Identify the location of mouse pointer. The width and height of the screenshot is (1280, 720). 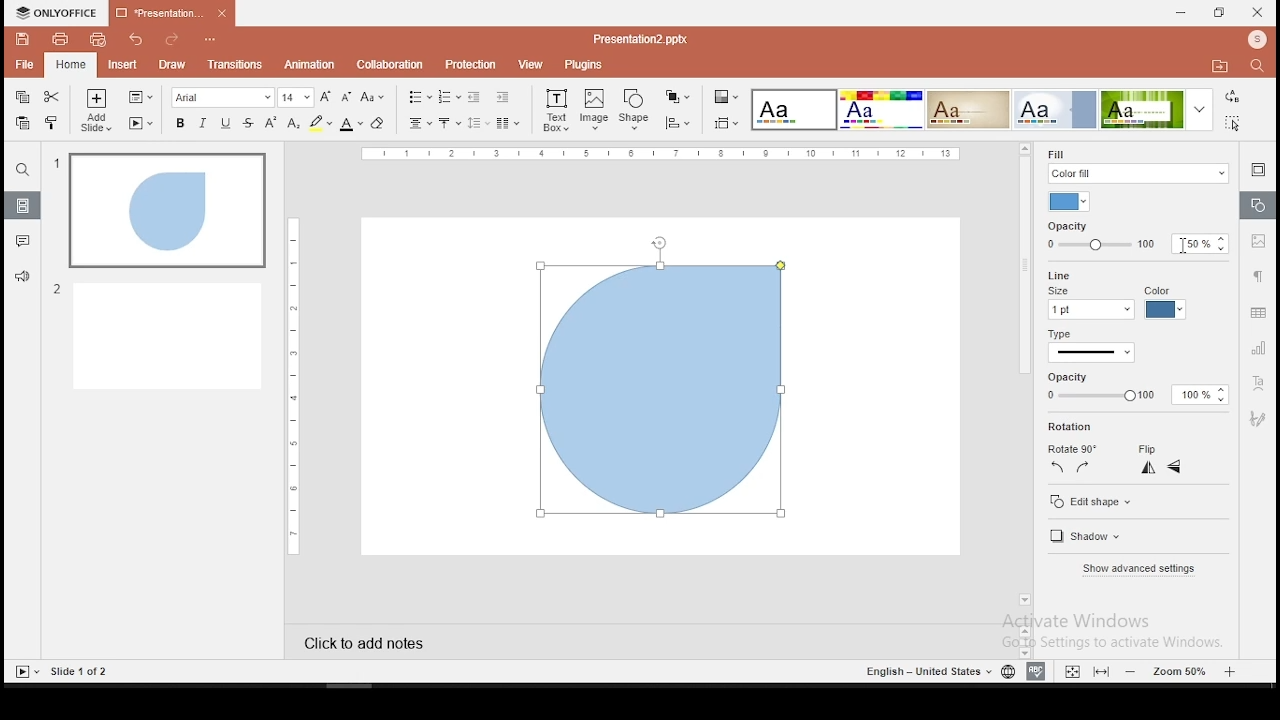
(1192, 246).